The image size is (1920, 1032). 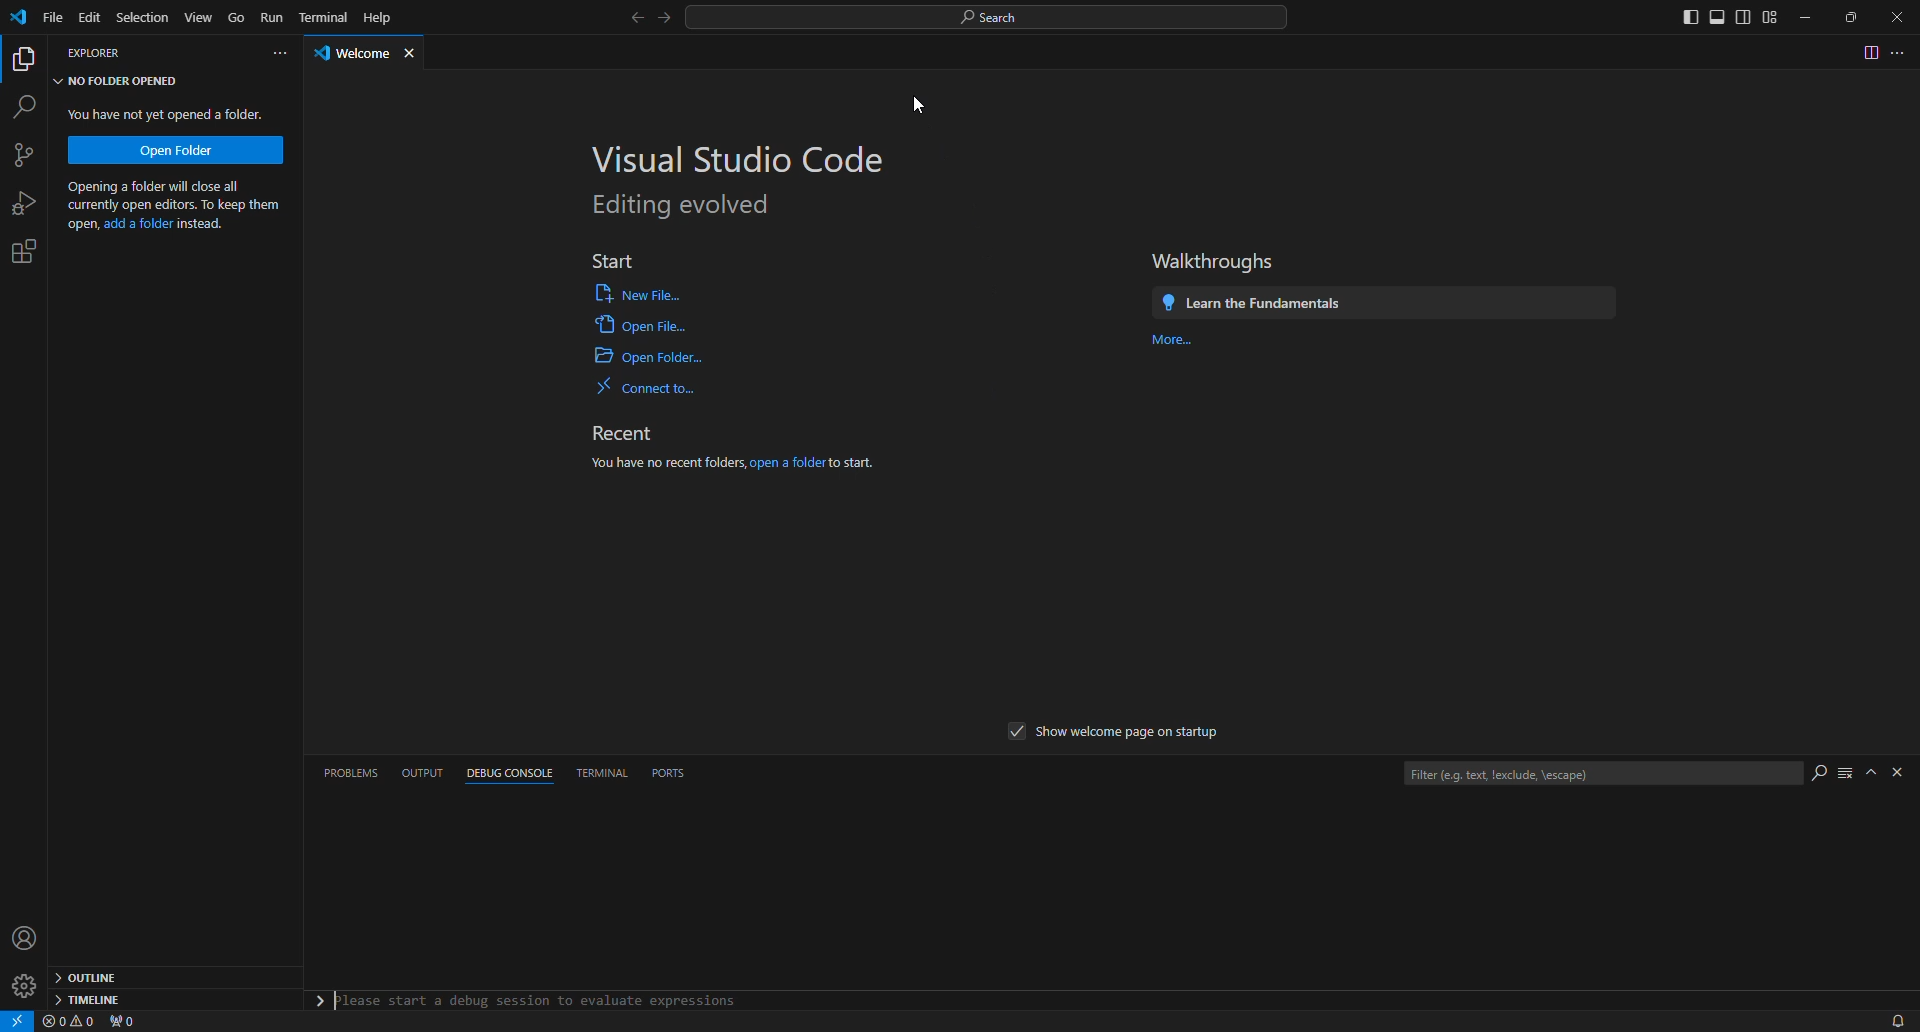 I want to click on New project, so click(x=29, y=154).